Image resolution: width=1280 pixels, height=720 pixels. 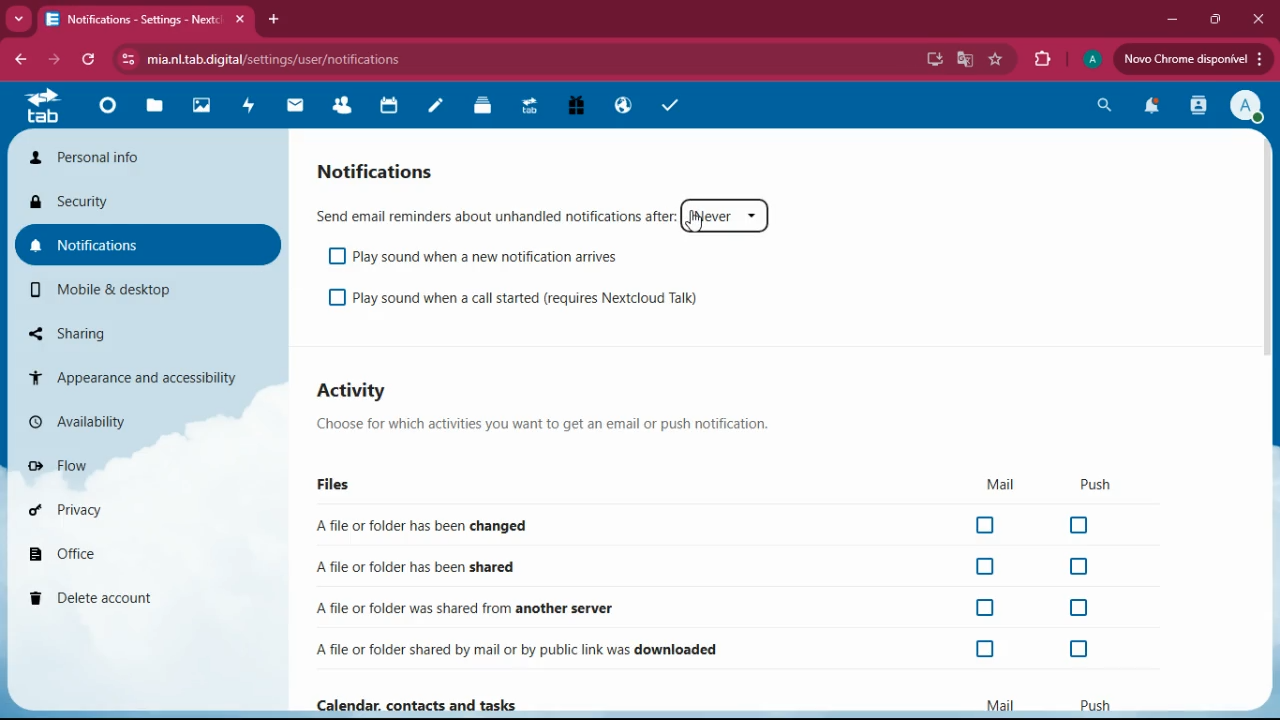 What do you see at coordinates (1149, 109) in the screenshot?
I see `notifications` at bounding box center [1149, 109].